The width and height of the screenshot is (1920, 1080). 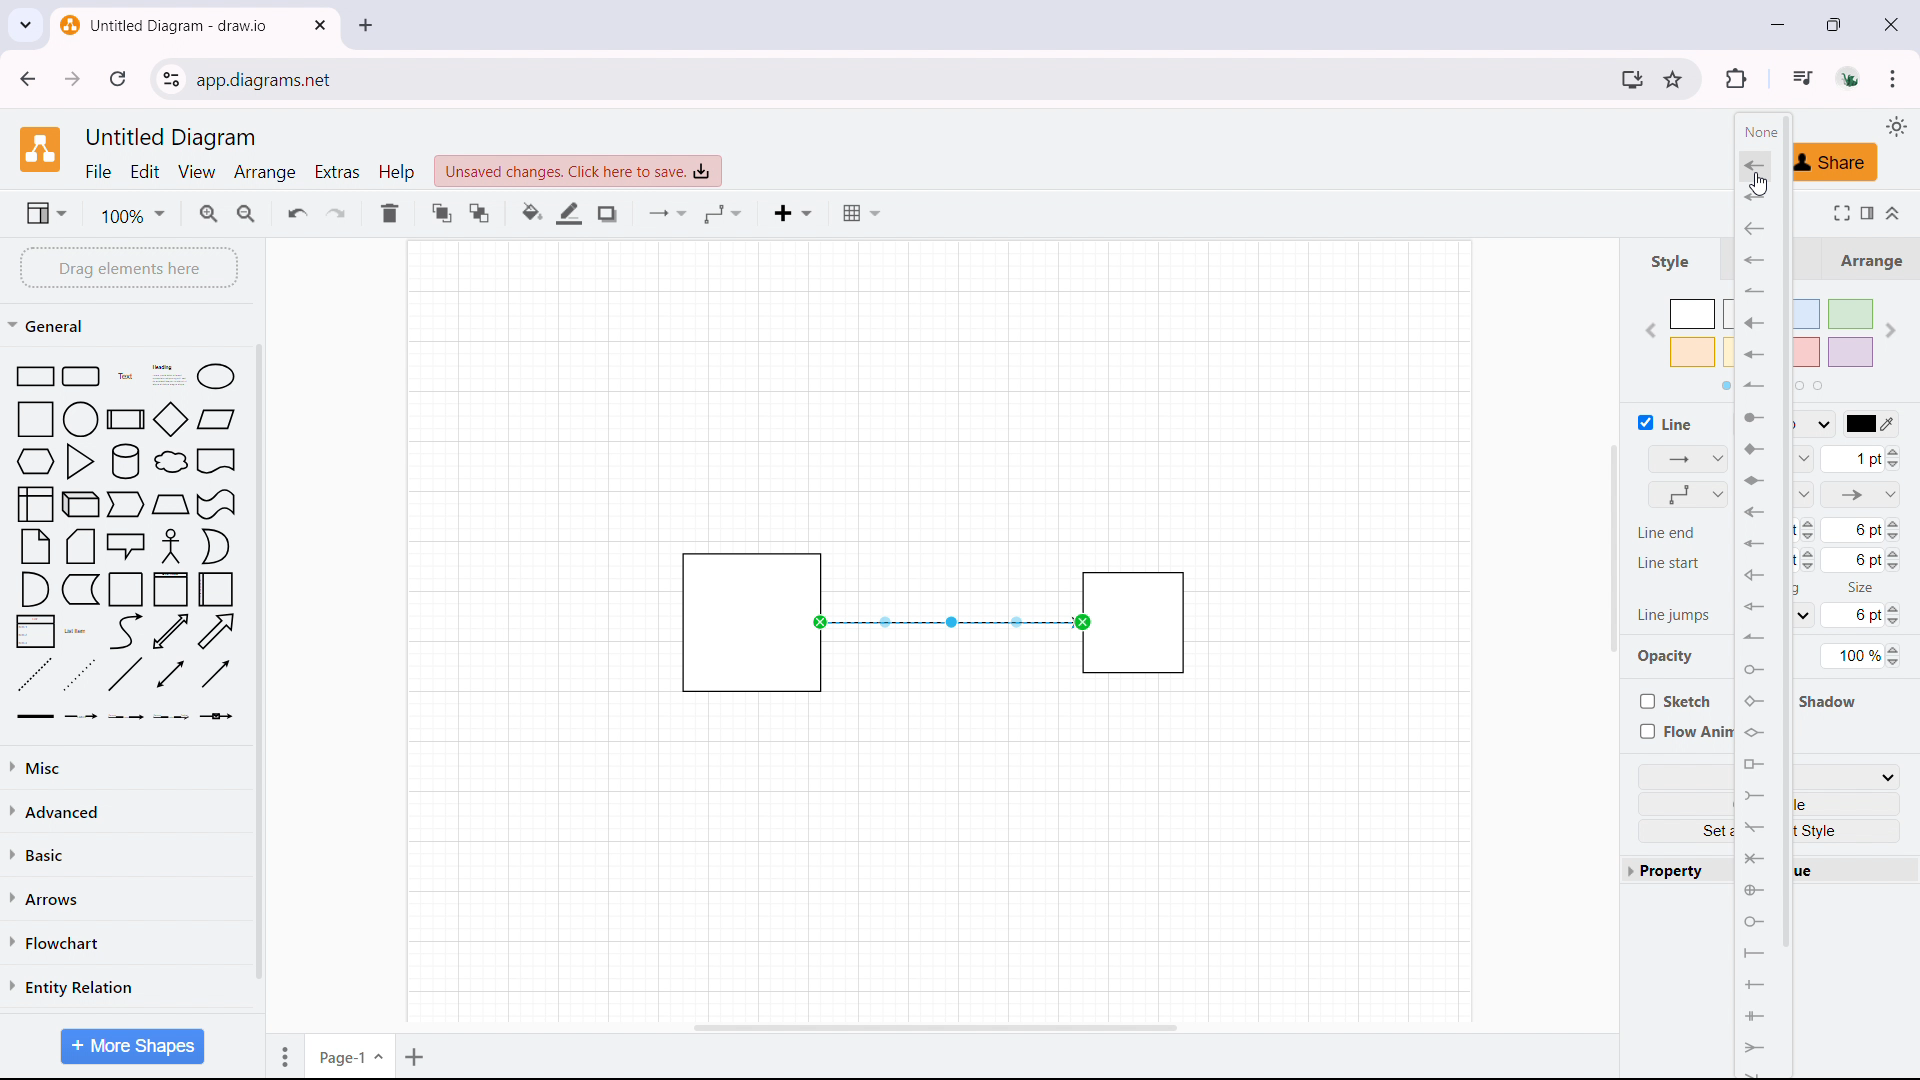 I want to click on scrollbar, so click(x=1784, y=535).